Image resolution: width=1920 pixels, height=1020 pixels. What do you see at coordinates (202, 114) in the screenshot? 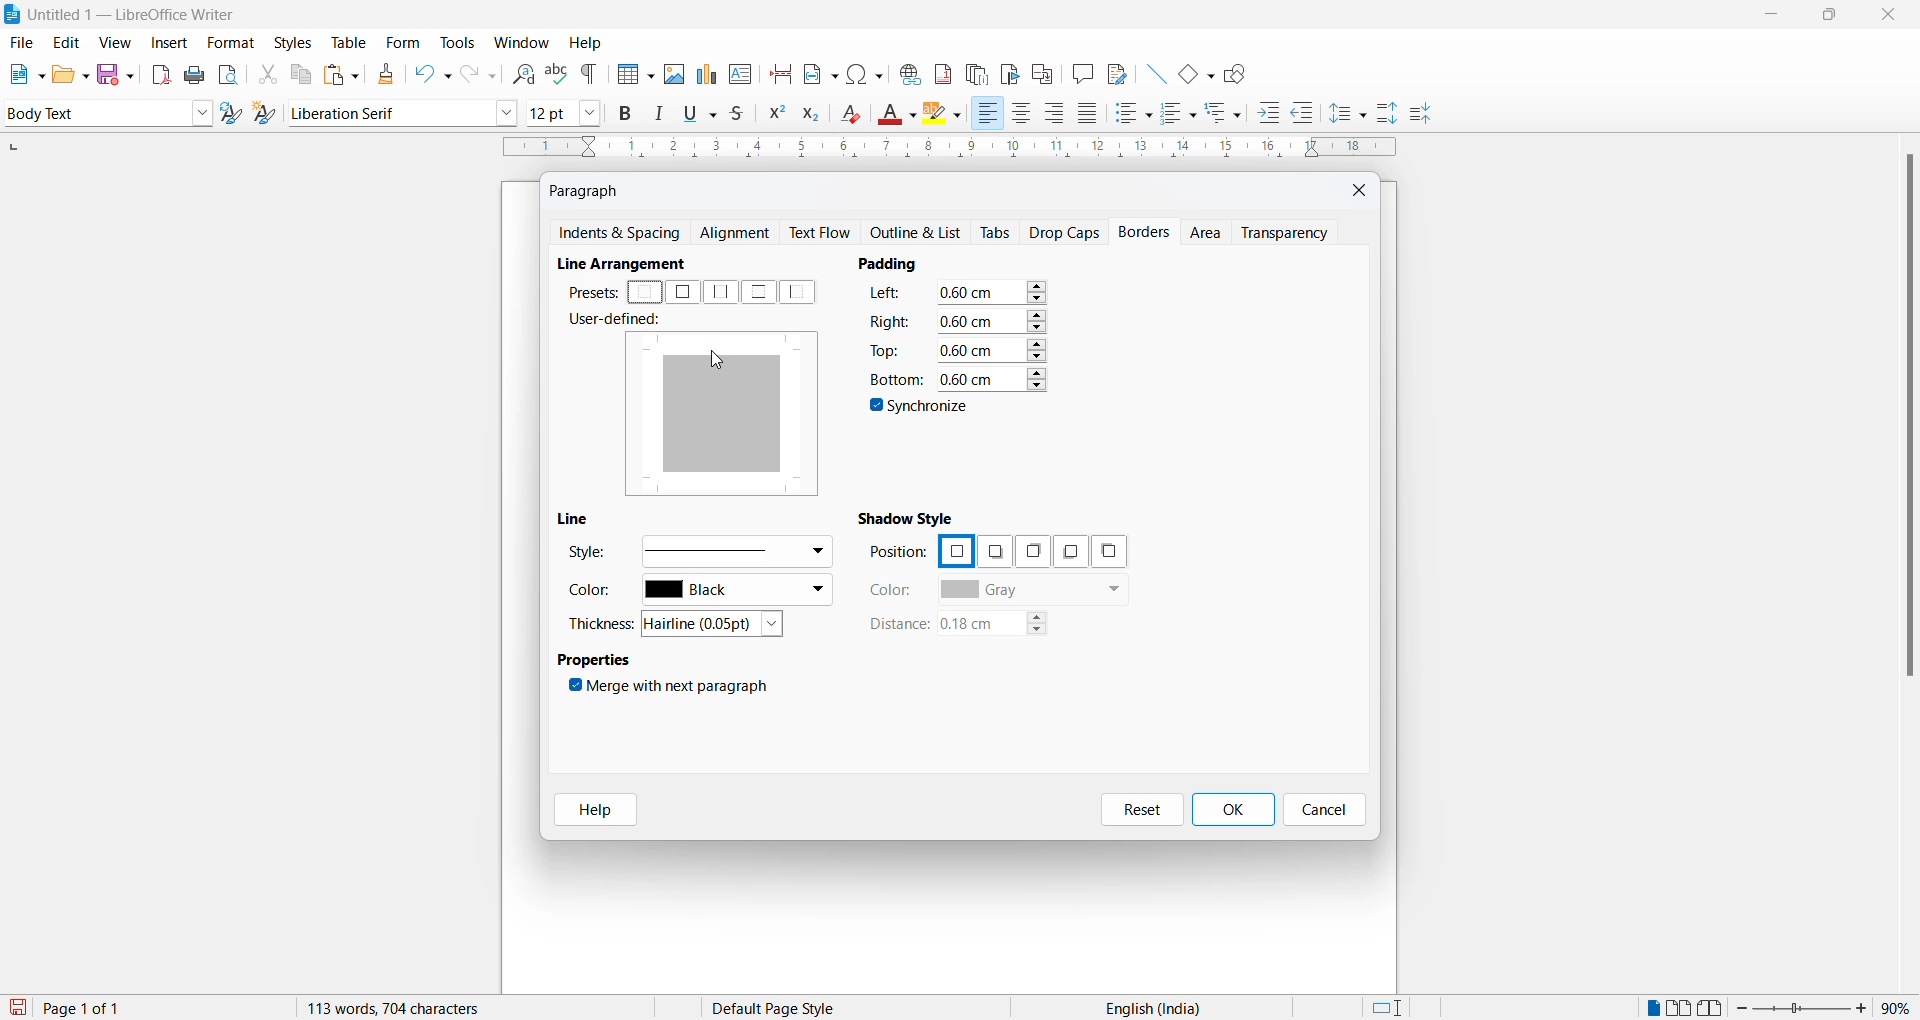
I see `styling dropdown button` at bounding box center [202, 114].